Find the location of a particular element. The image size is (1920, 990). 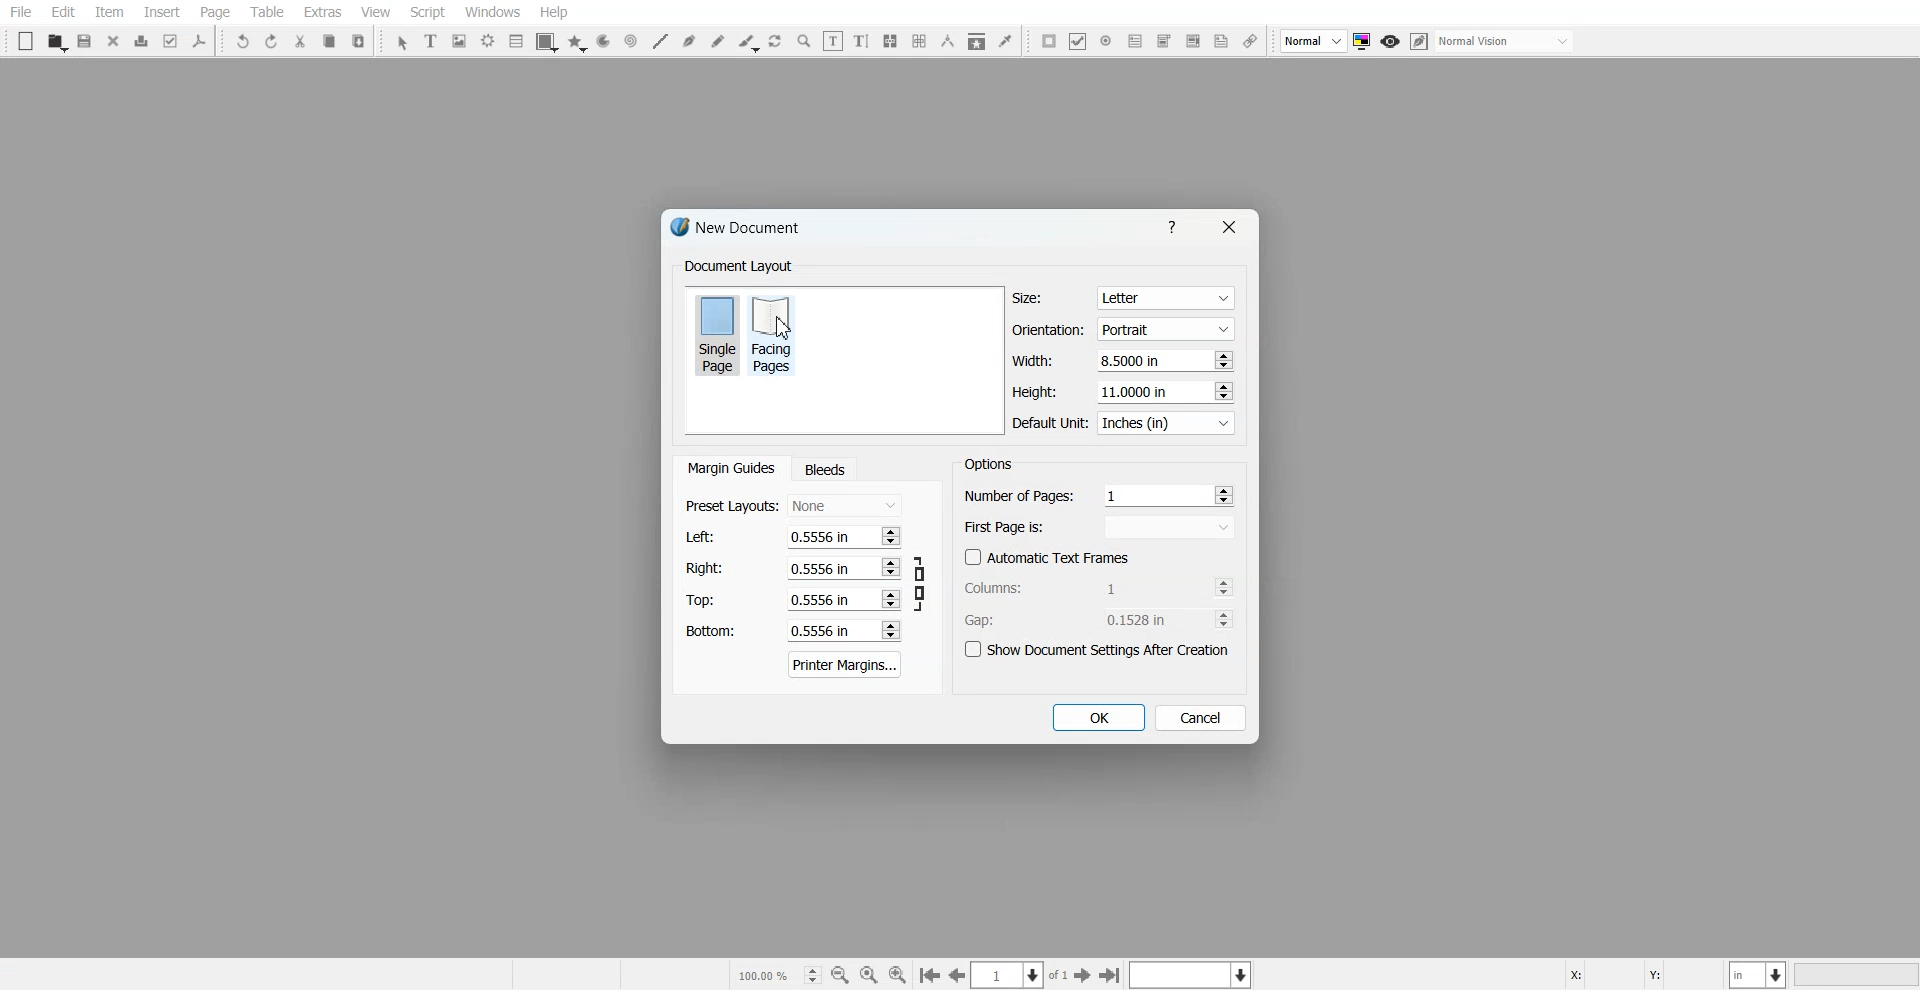

View is located at coordinates (375, 12).